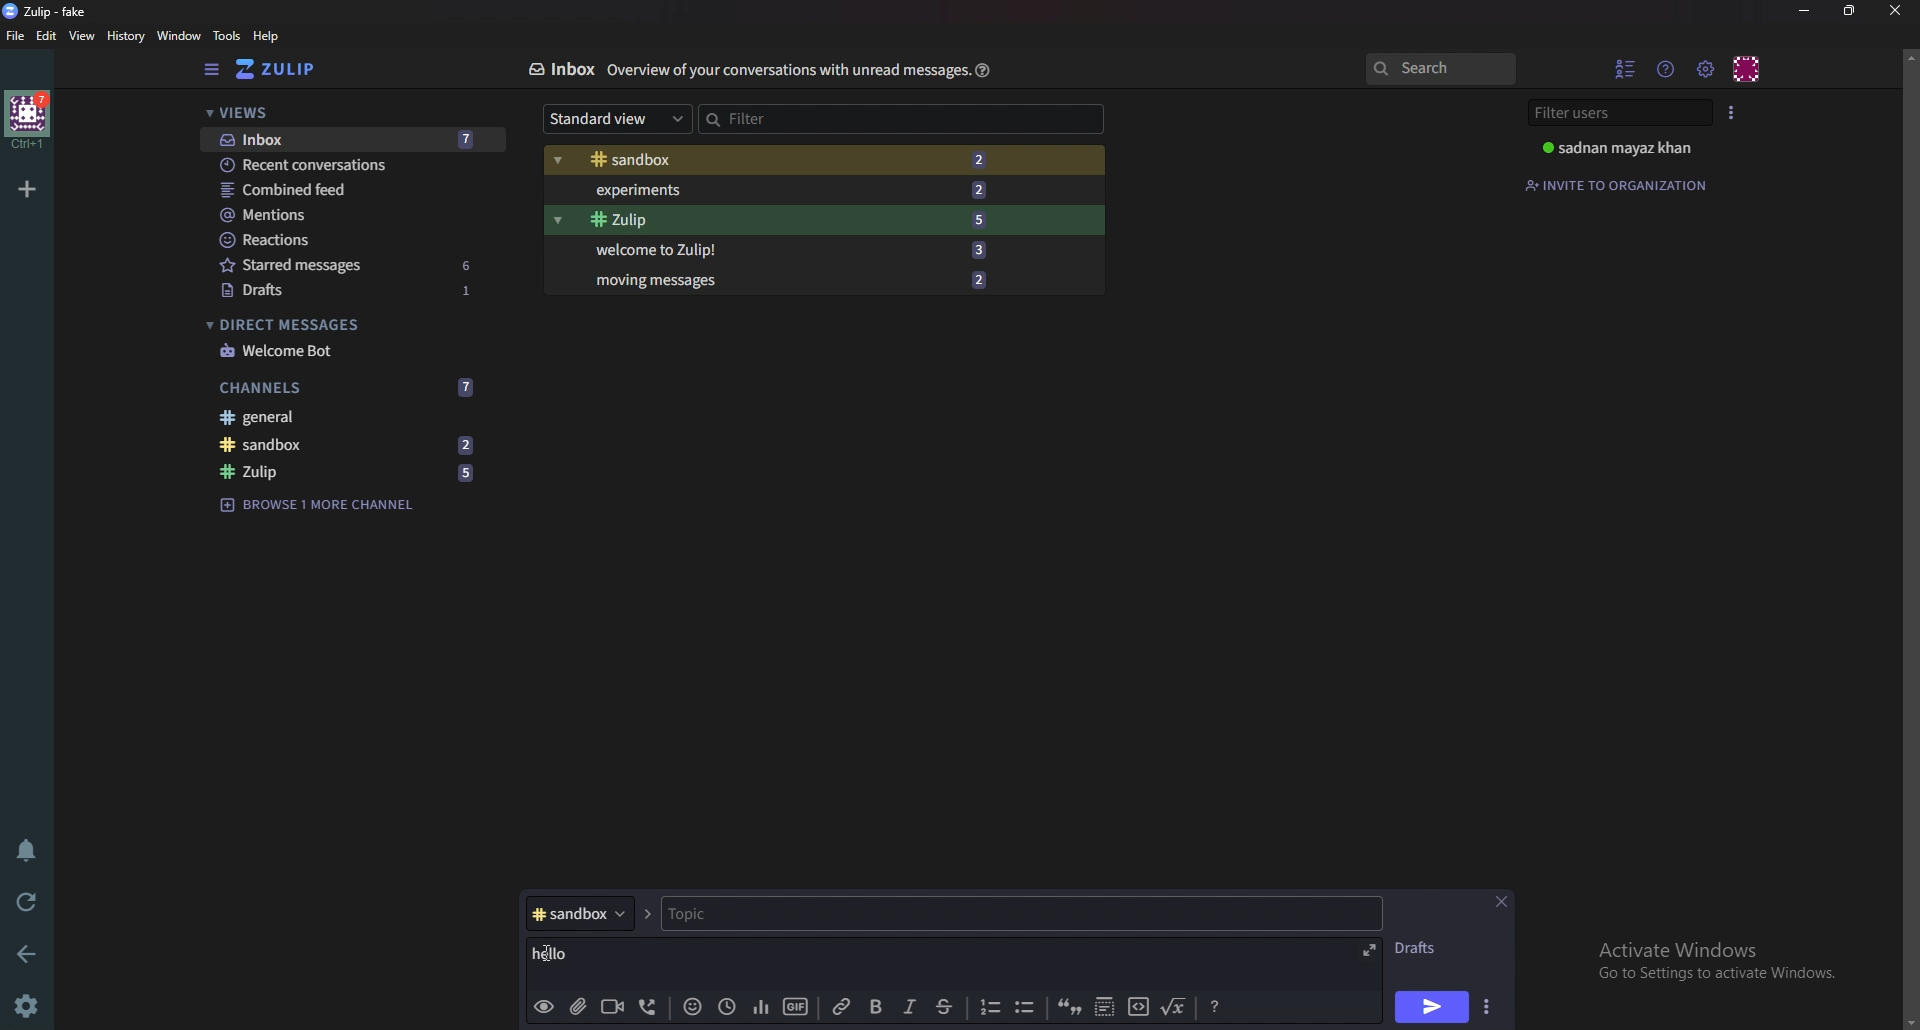  I want to click on Reload, so click(30, 901).